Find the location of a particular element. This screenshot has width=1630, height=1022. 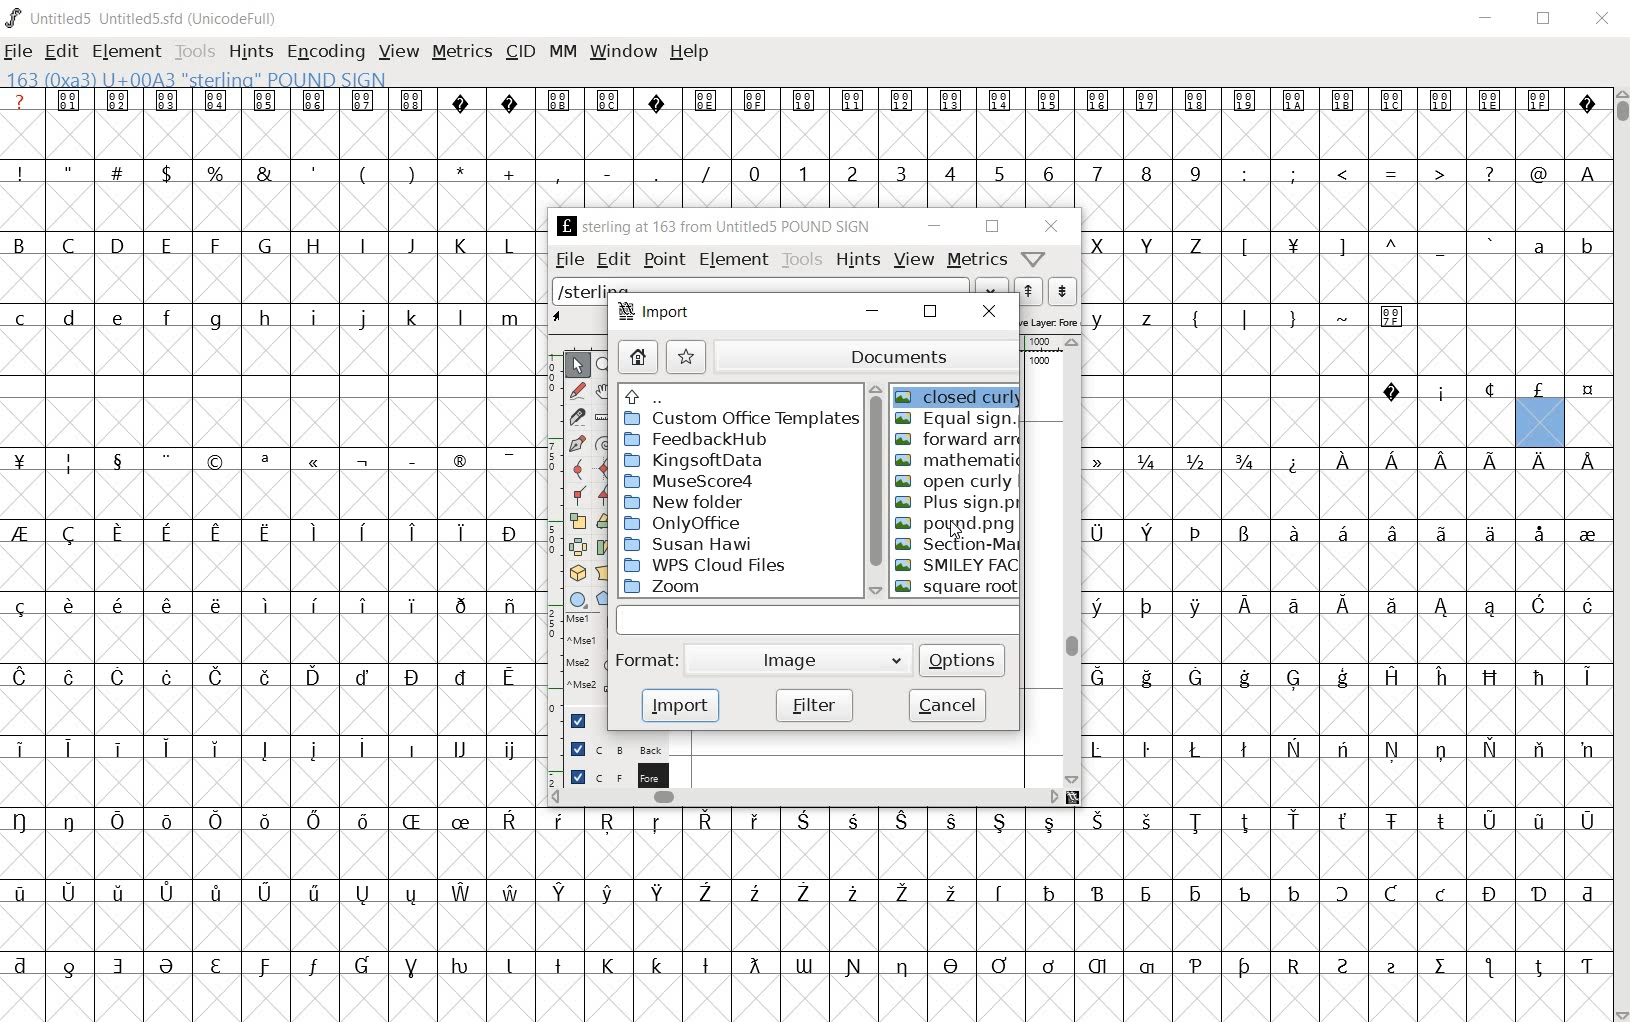

Symbol is located at coordinates (1392, 967).